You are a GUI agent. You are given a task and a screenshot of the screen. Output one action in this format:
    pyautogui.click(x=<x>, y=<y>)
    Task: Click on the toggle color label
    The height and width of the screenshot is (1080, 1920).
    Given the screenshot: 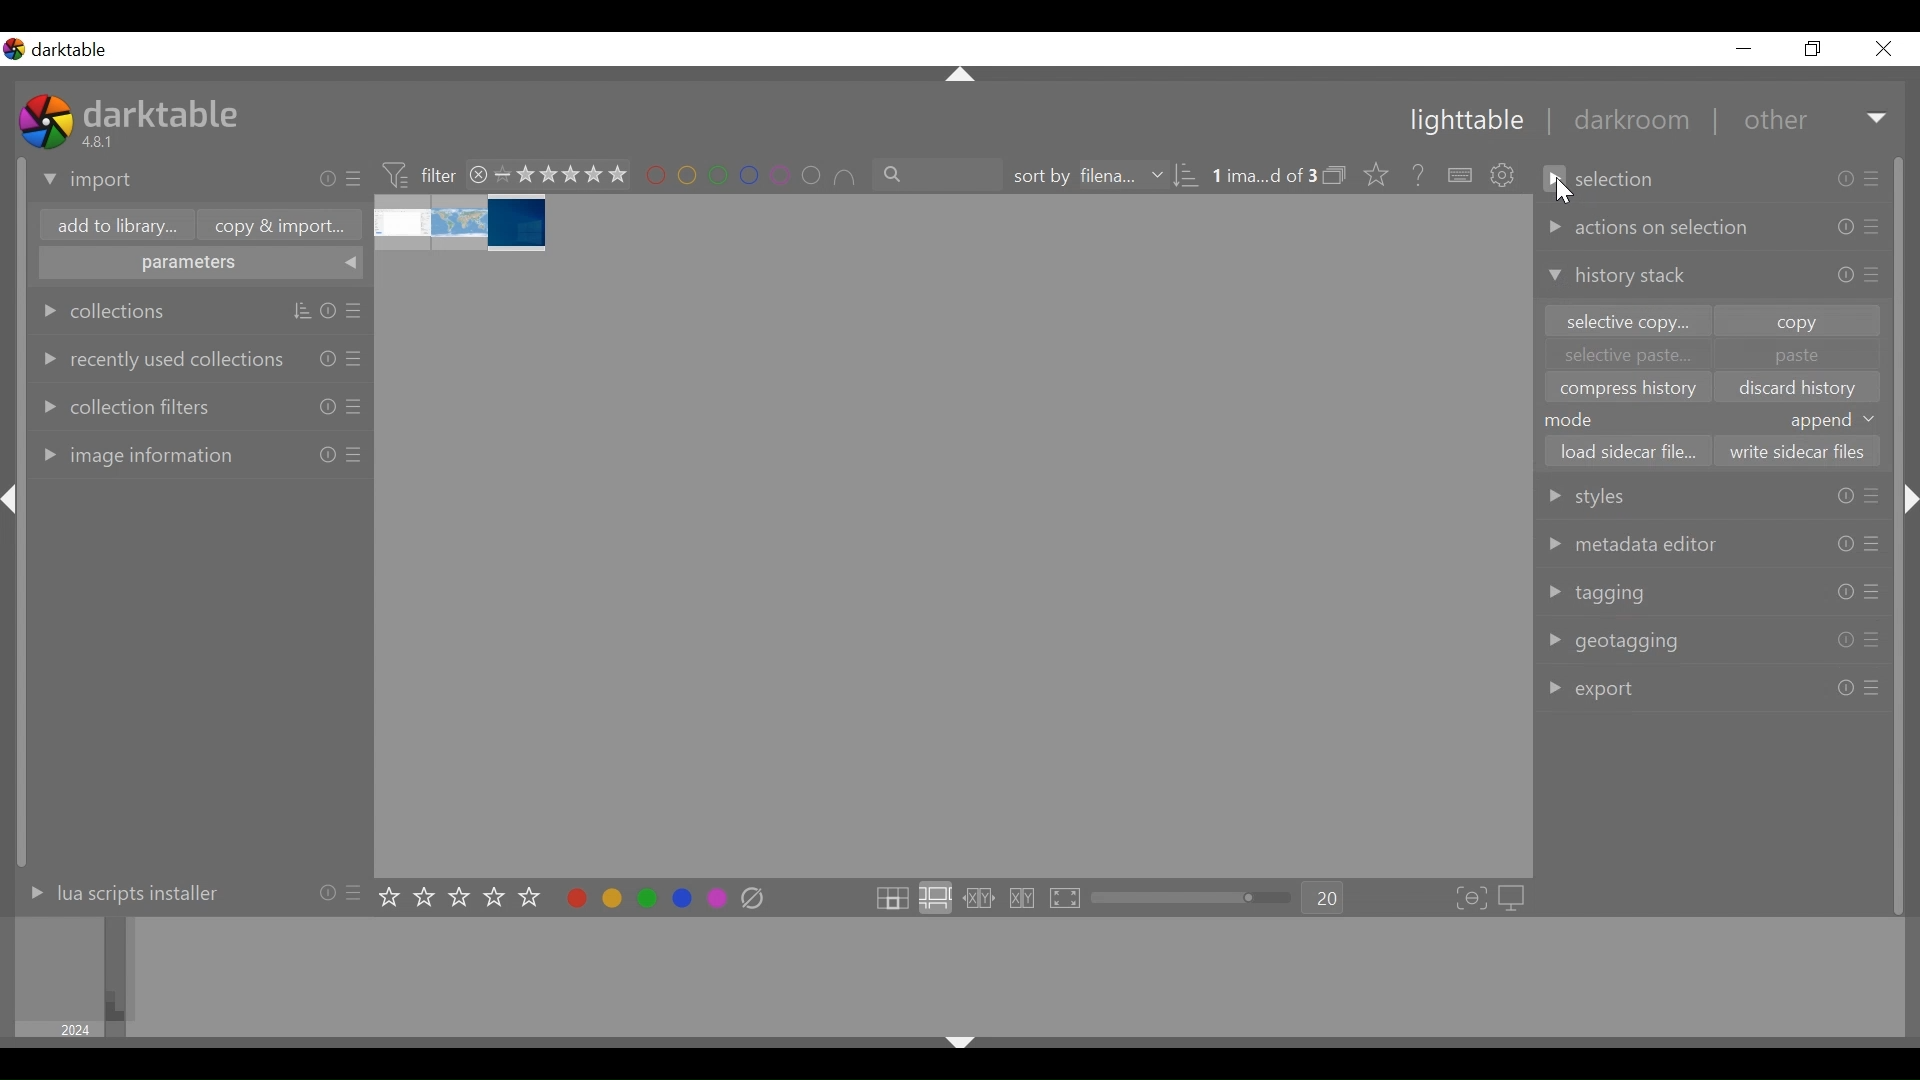 What is the action you would take?
    pyautogui.click(x=641, y=897)
    